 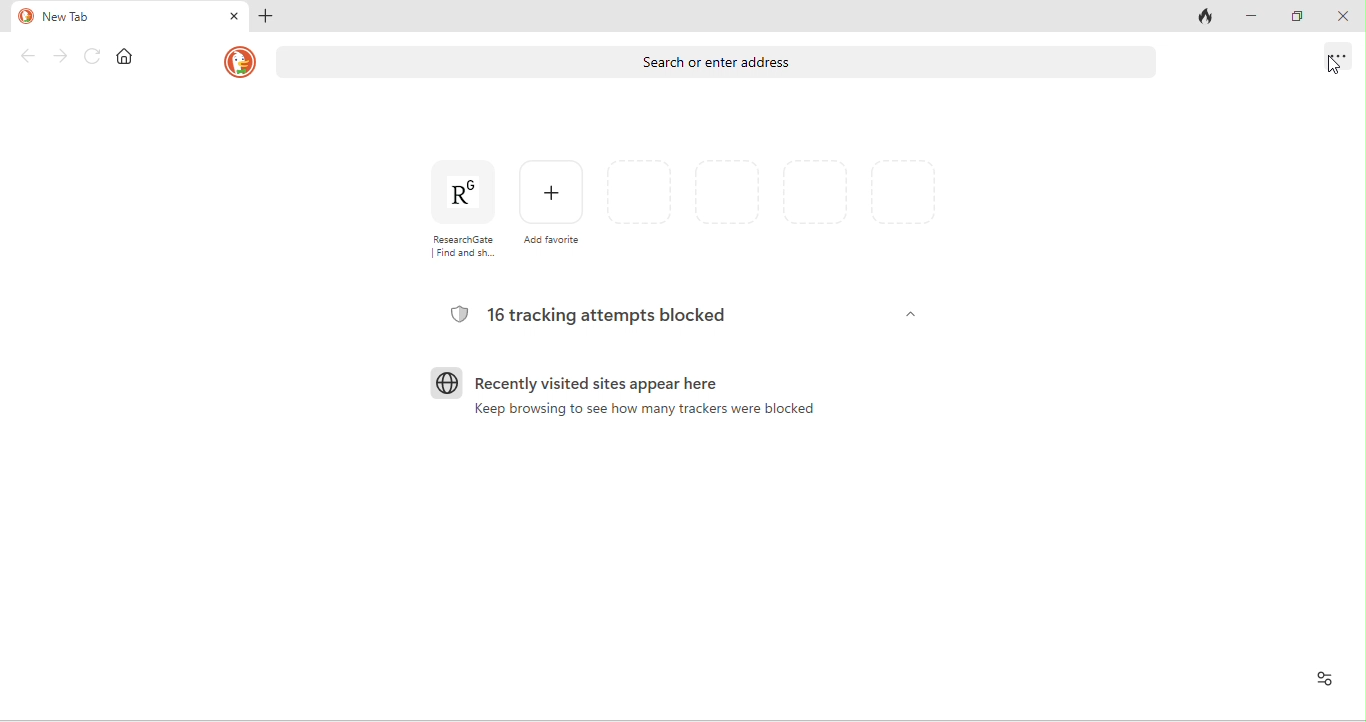 I want to click on back, so click(x=26, y=56).